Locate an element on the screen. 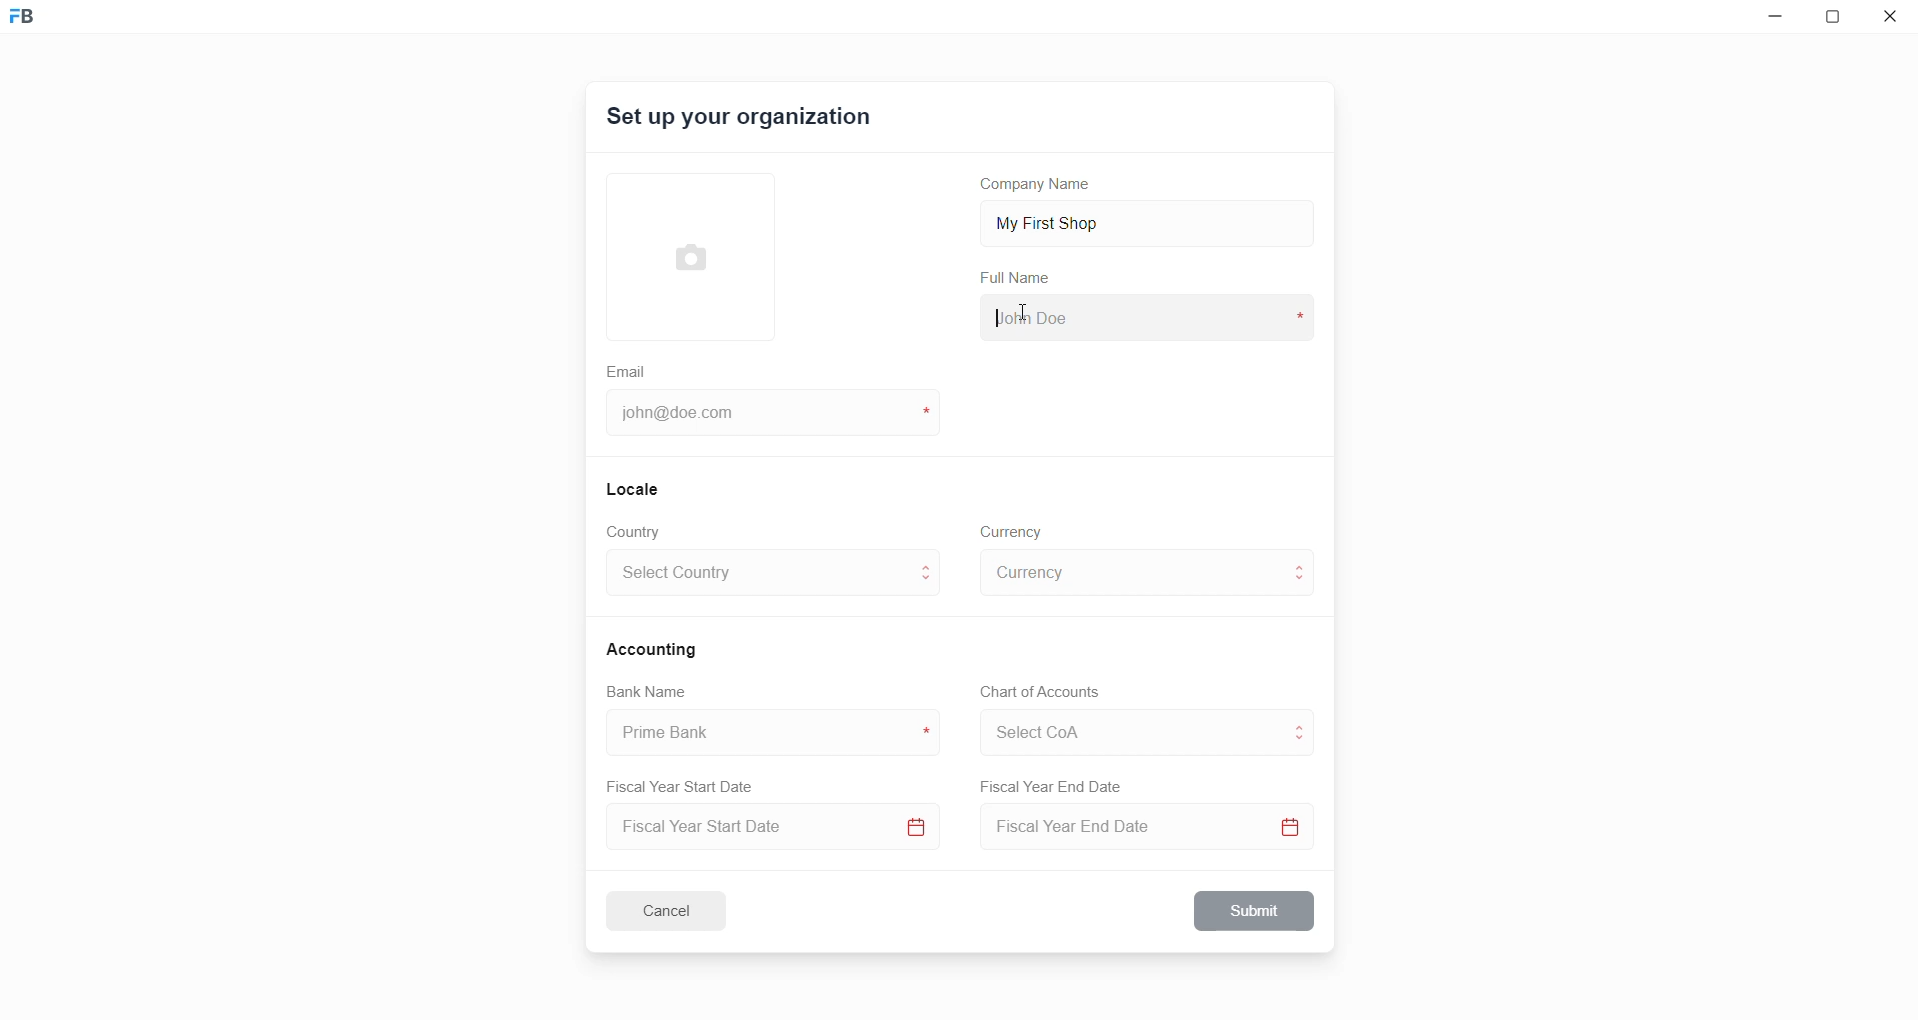  select CoA is located at coordinates (1124, 729).